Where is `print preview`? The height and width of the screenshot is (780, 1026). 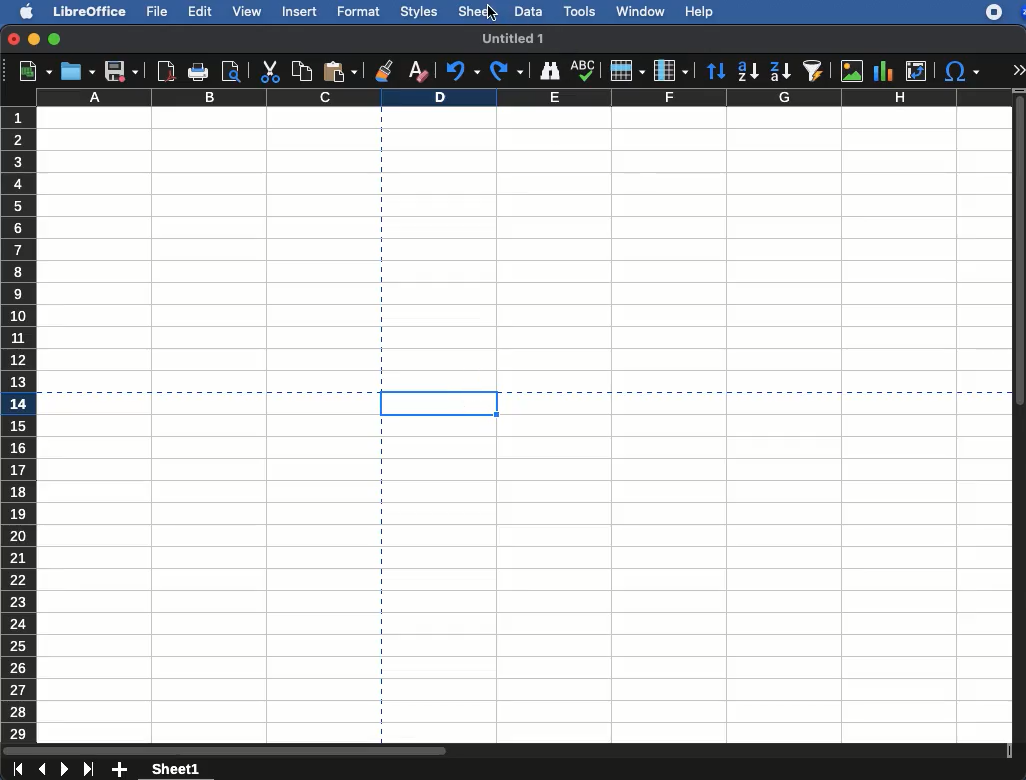 print preview is located at coordinates (230, 71).